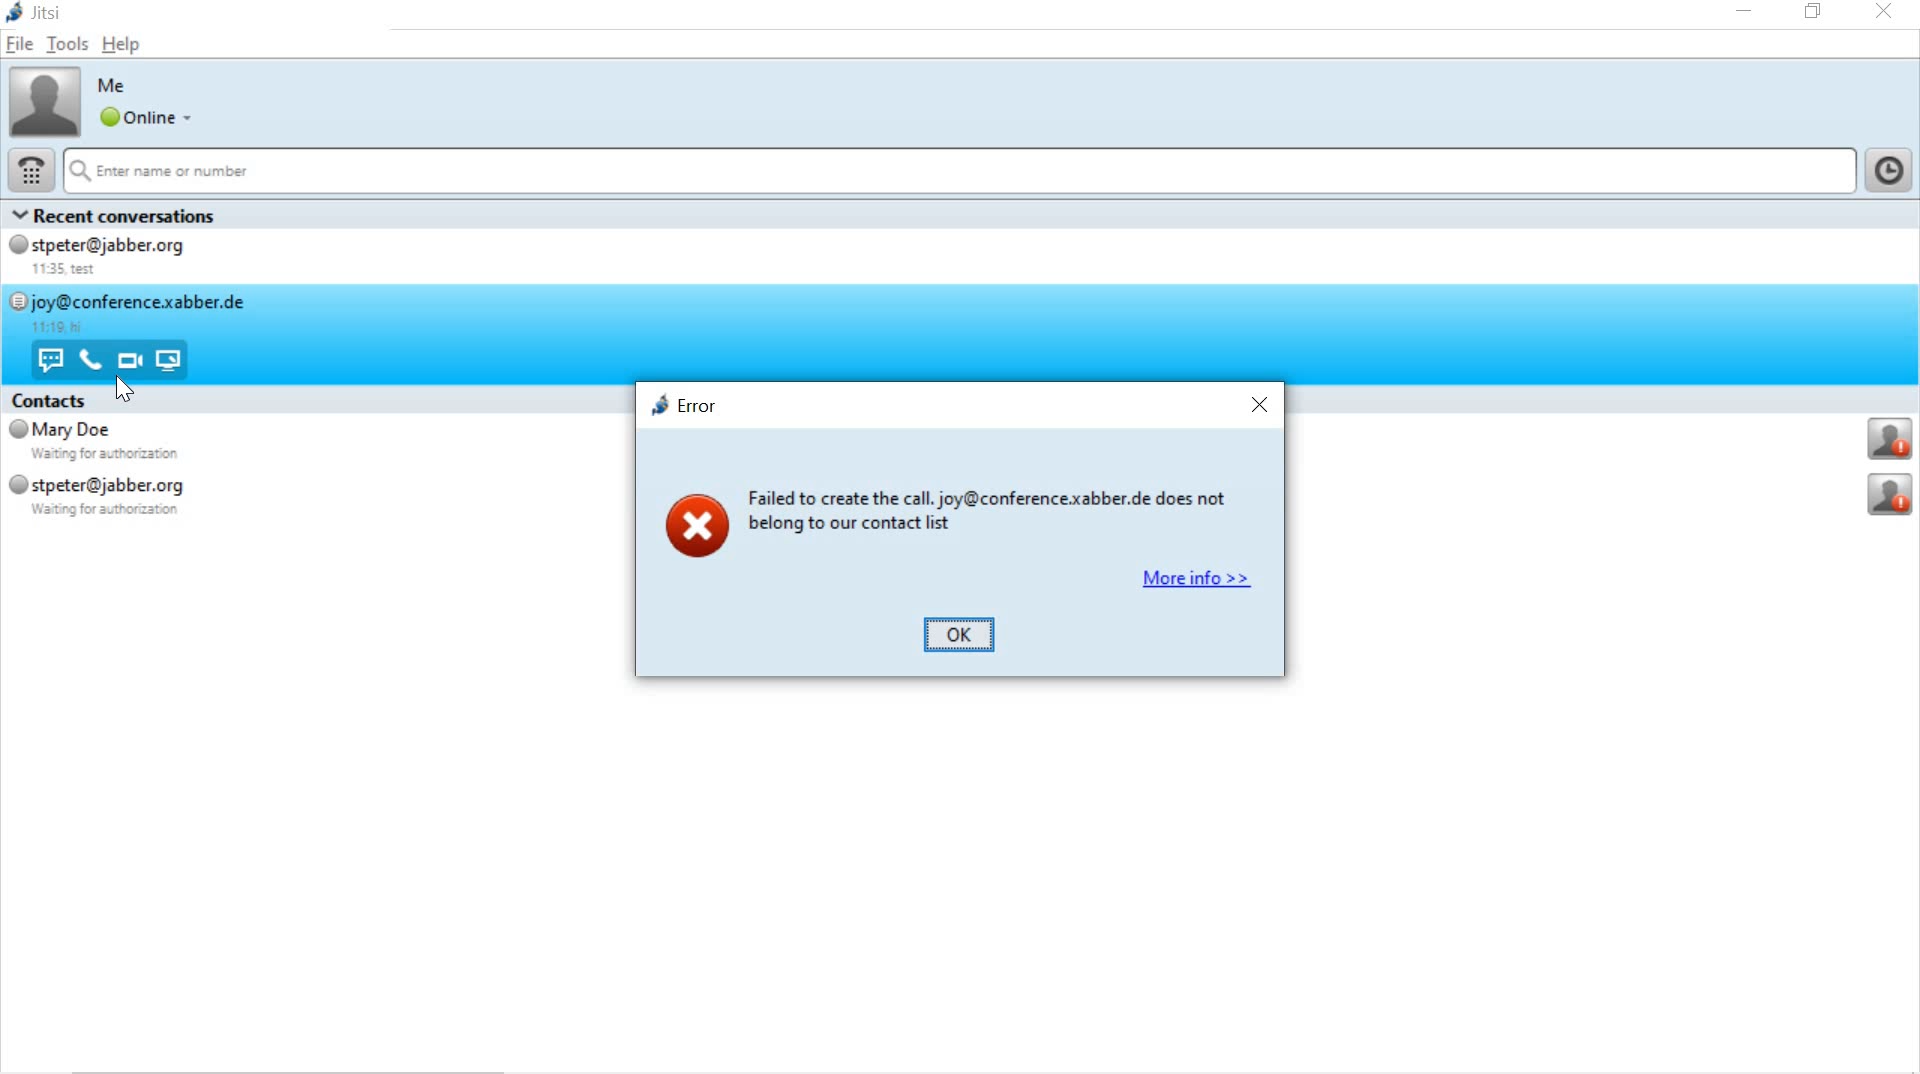  I want to click on more Info, so click(1197, 584).